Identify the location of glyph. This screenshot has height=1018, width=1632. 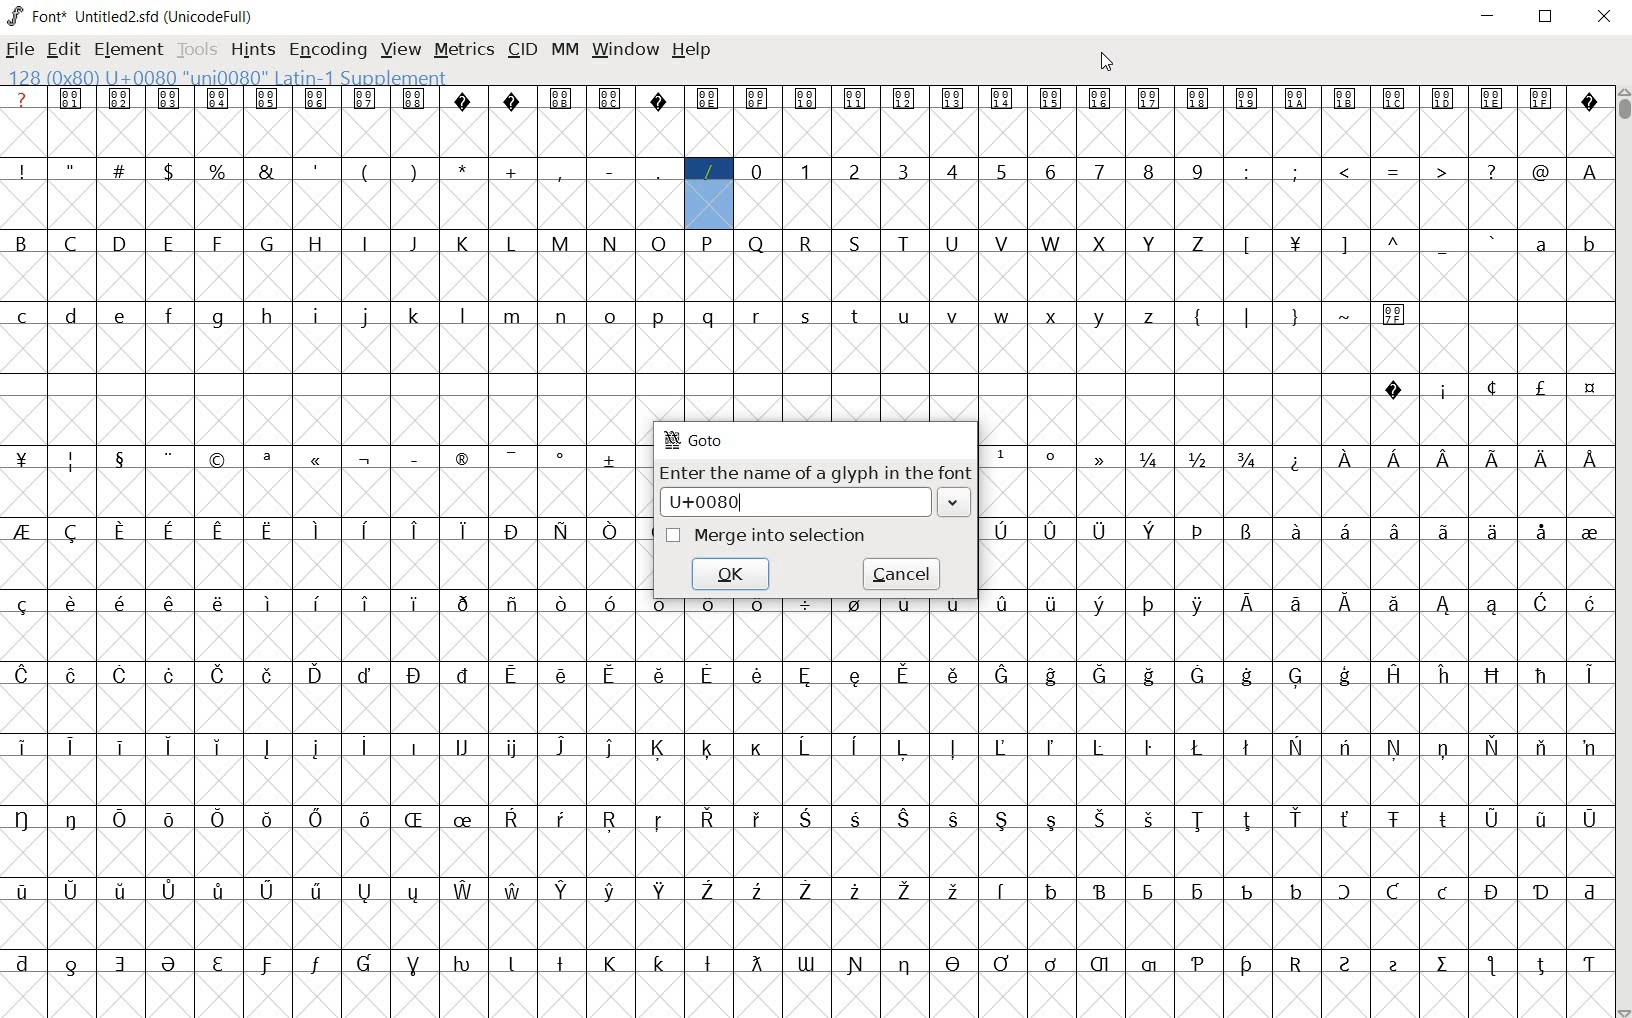
(268, 820).